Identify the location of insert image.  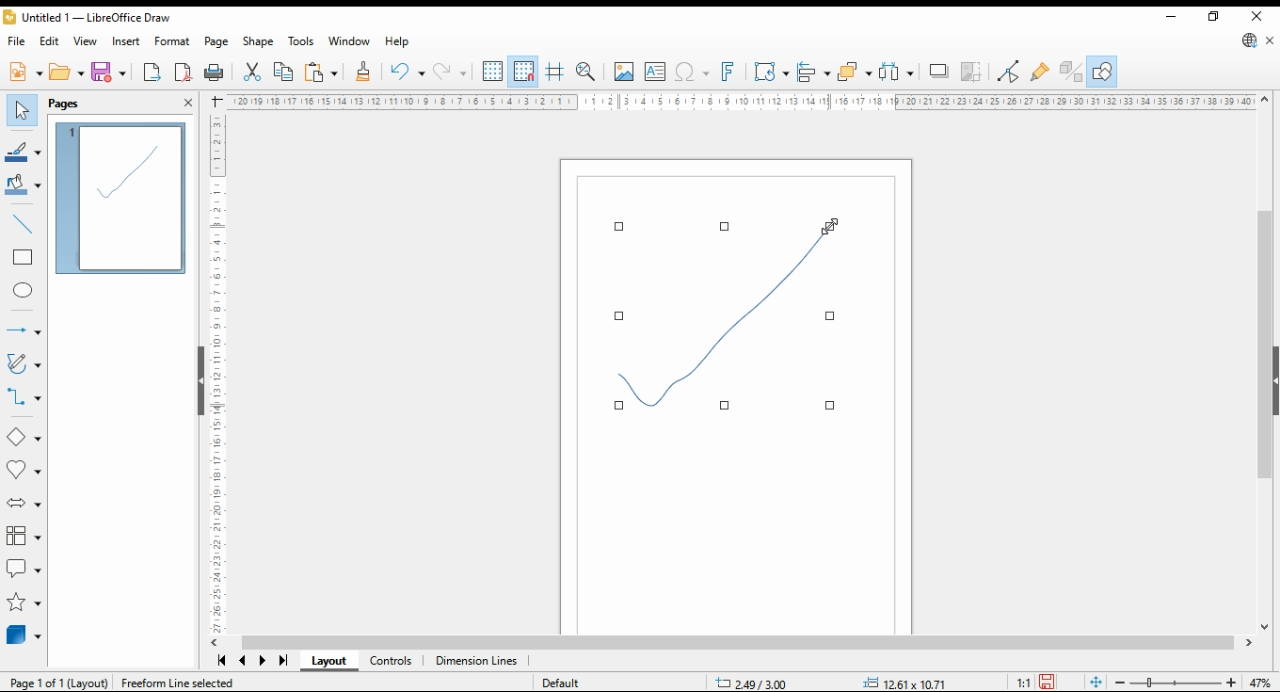
(624, 71).